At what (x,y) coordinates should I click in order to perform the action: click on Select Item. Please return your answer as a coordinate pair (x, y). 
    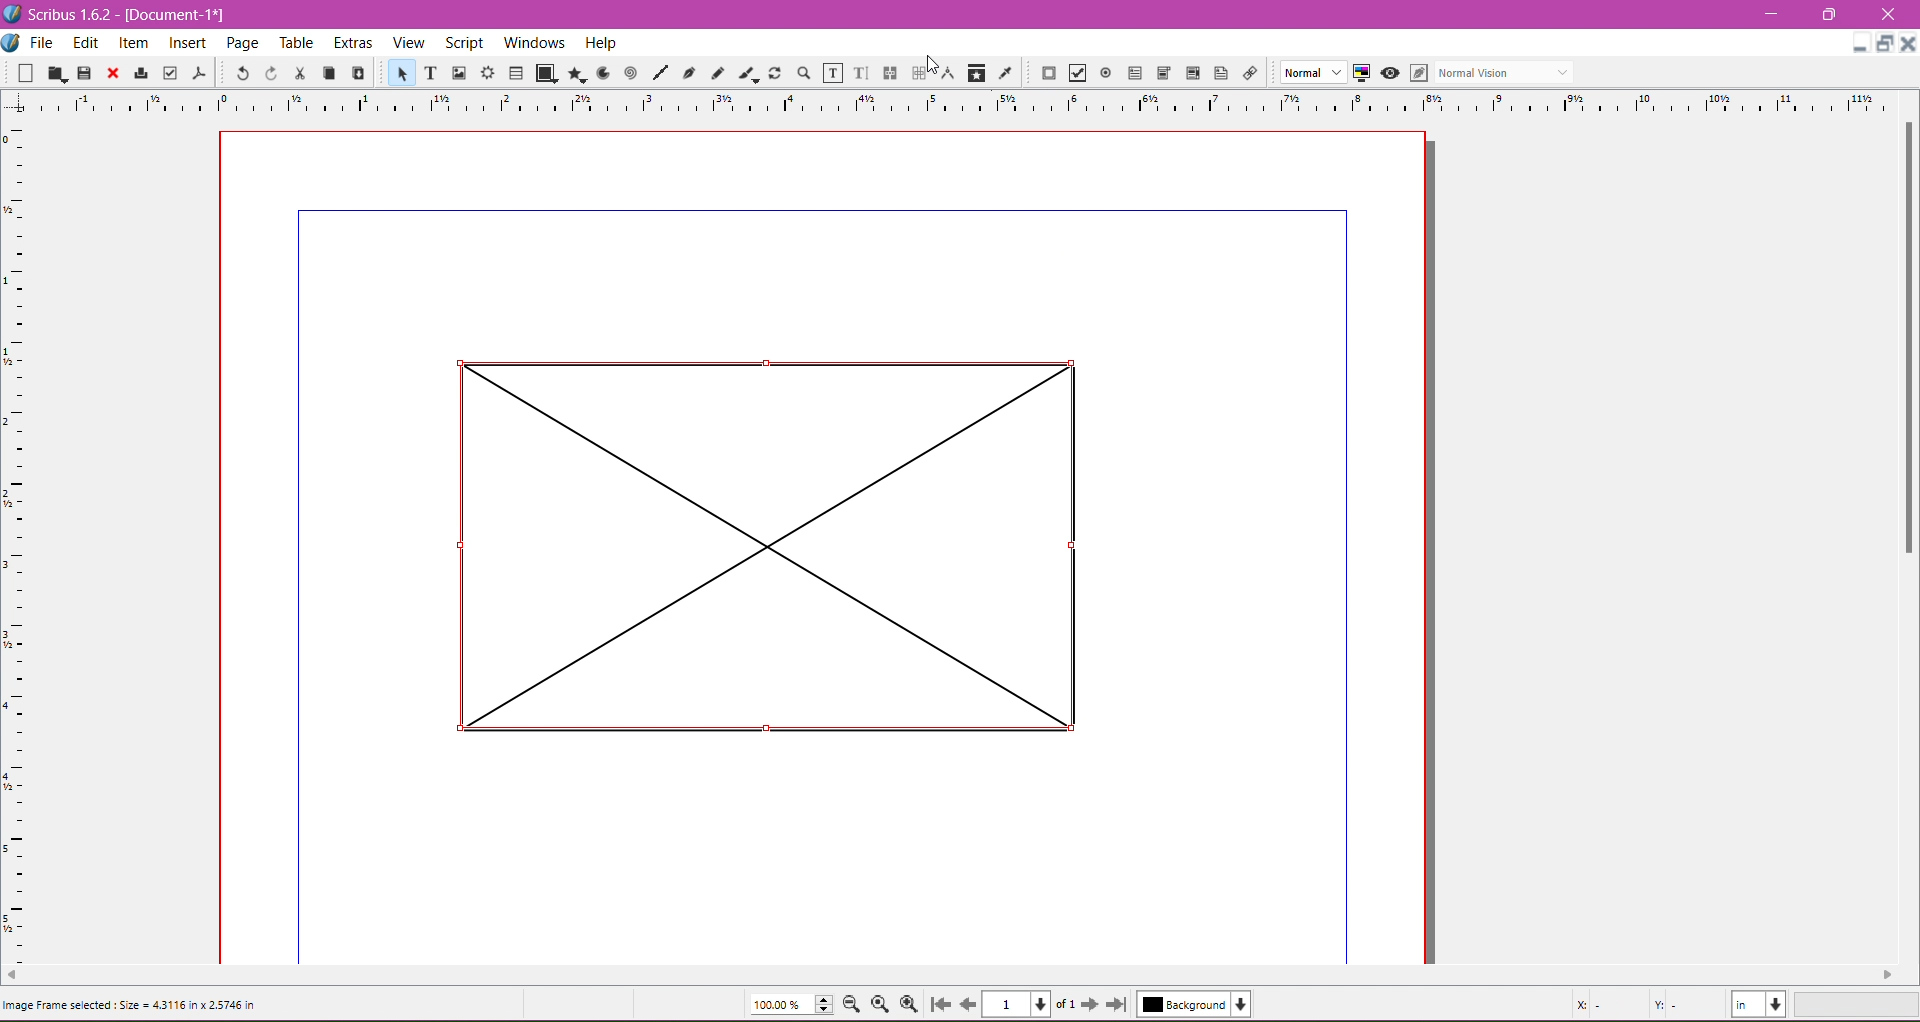
    Looking at the image, I should click on (401, 72).